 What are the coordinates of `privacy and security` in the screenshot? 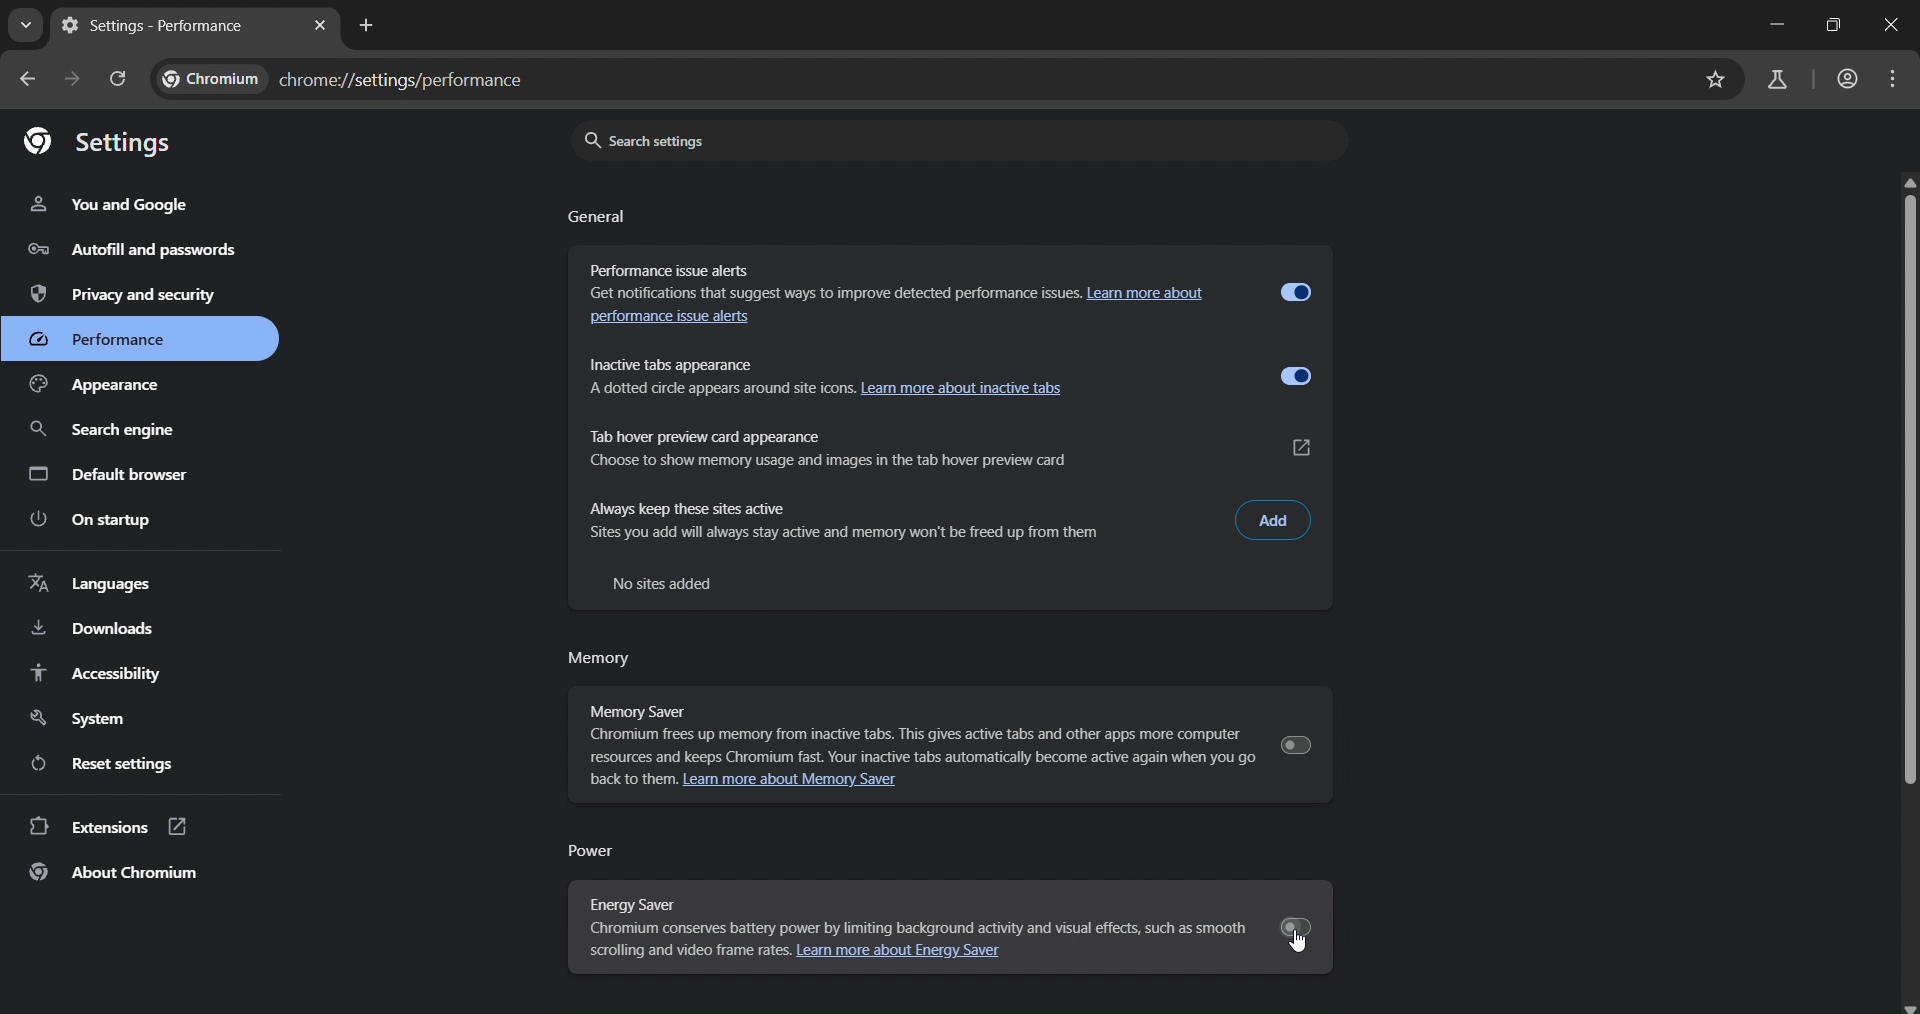 It's located at (129, 293).